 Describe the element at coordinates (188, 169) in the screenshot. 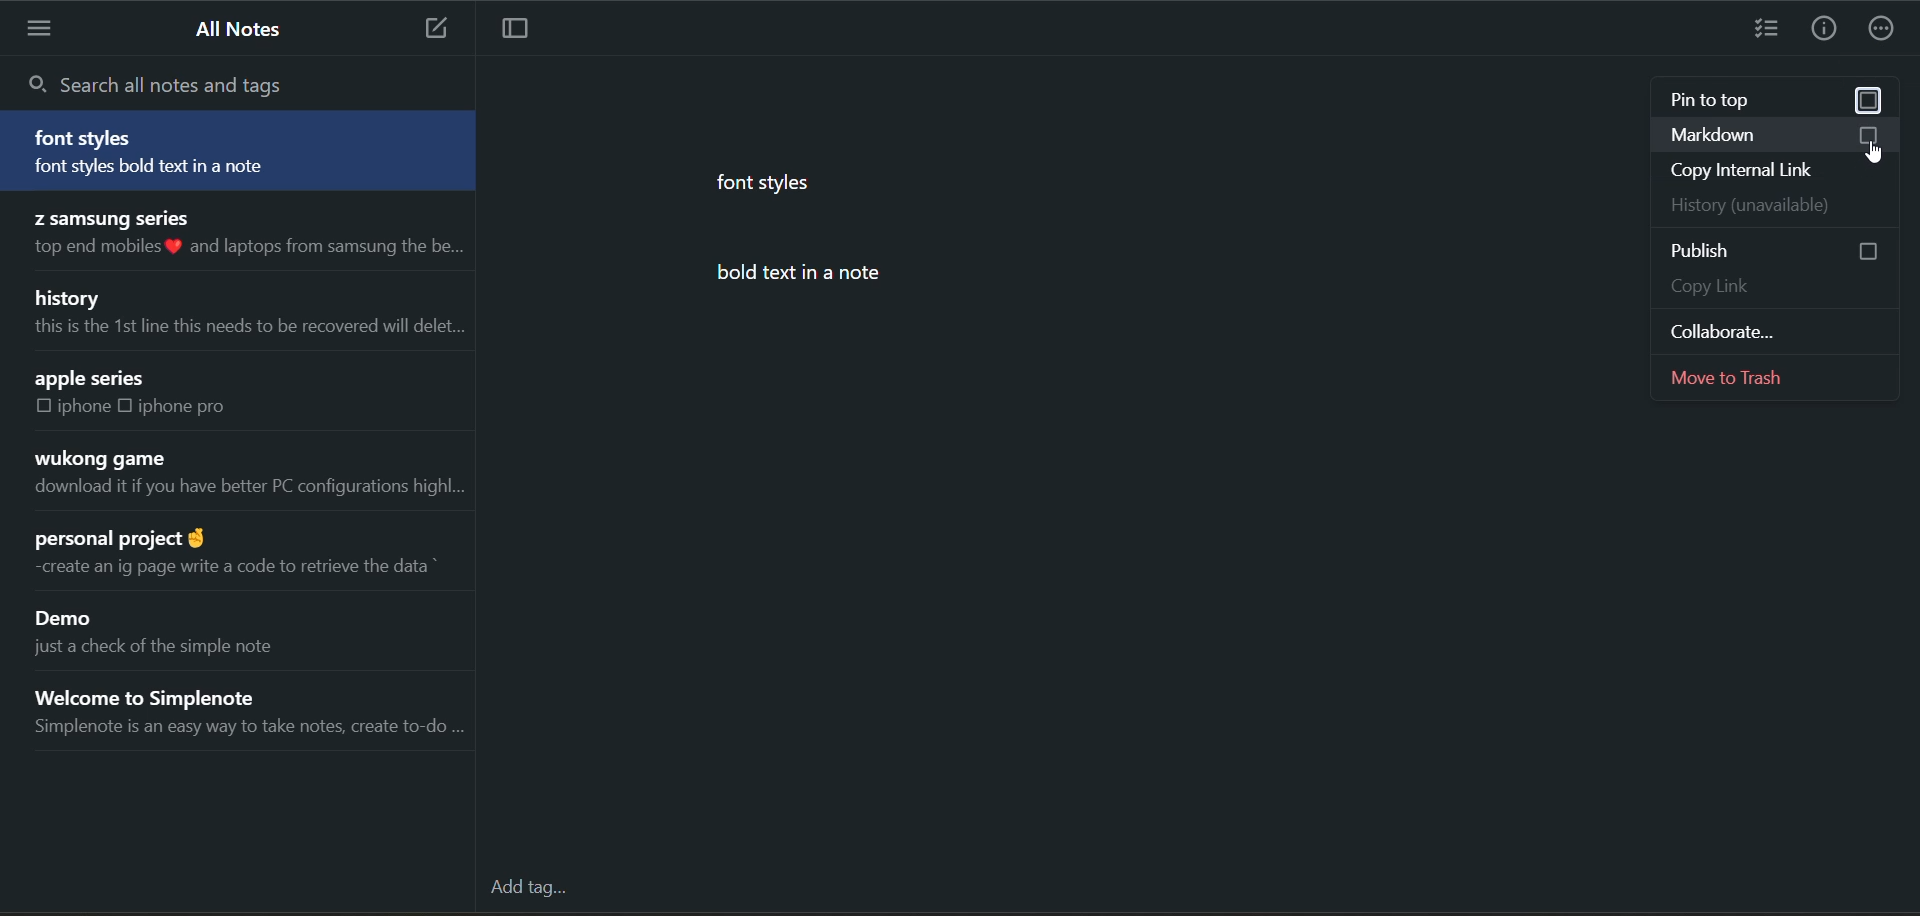

I see `font styles bold text in a note` at that location.